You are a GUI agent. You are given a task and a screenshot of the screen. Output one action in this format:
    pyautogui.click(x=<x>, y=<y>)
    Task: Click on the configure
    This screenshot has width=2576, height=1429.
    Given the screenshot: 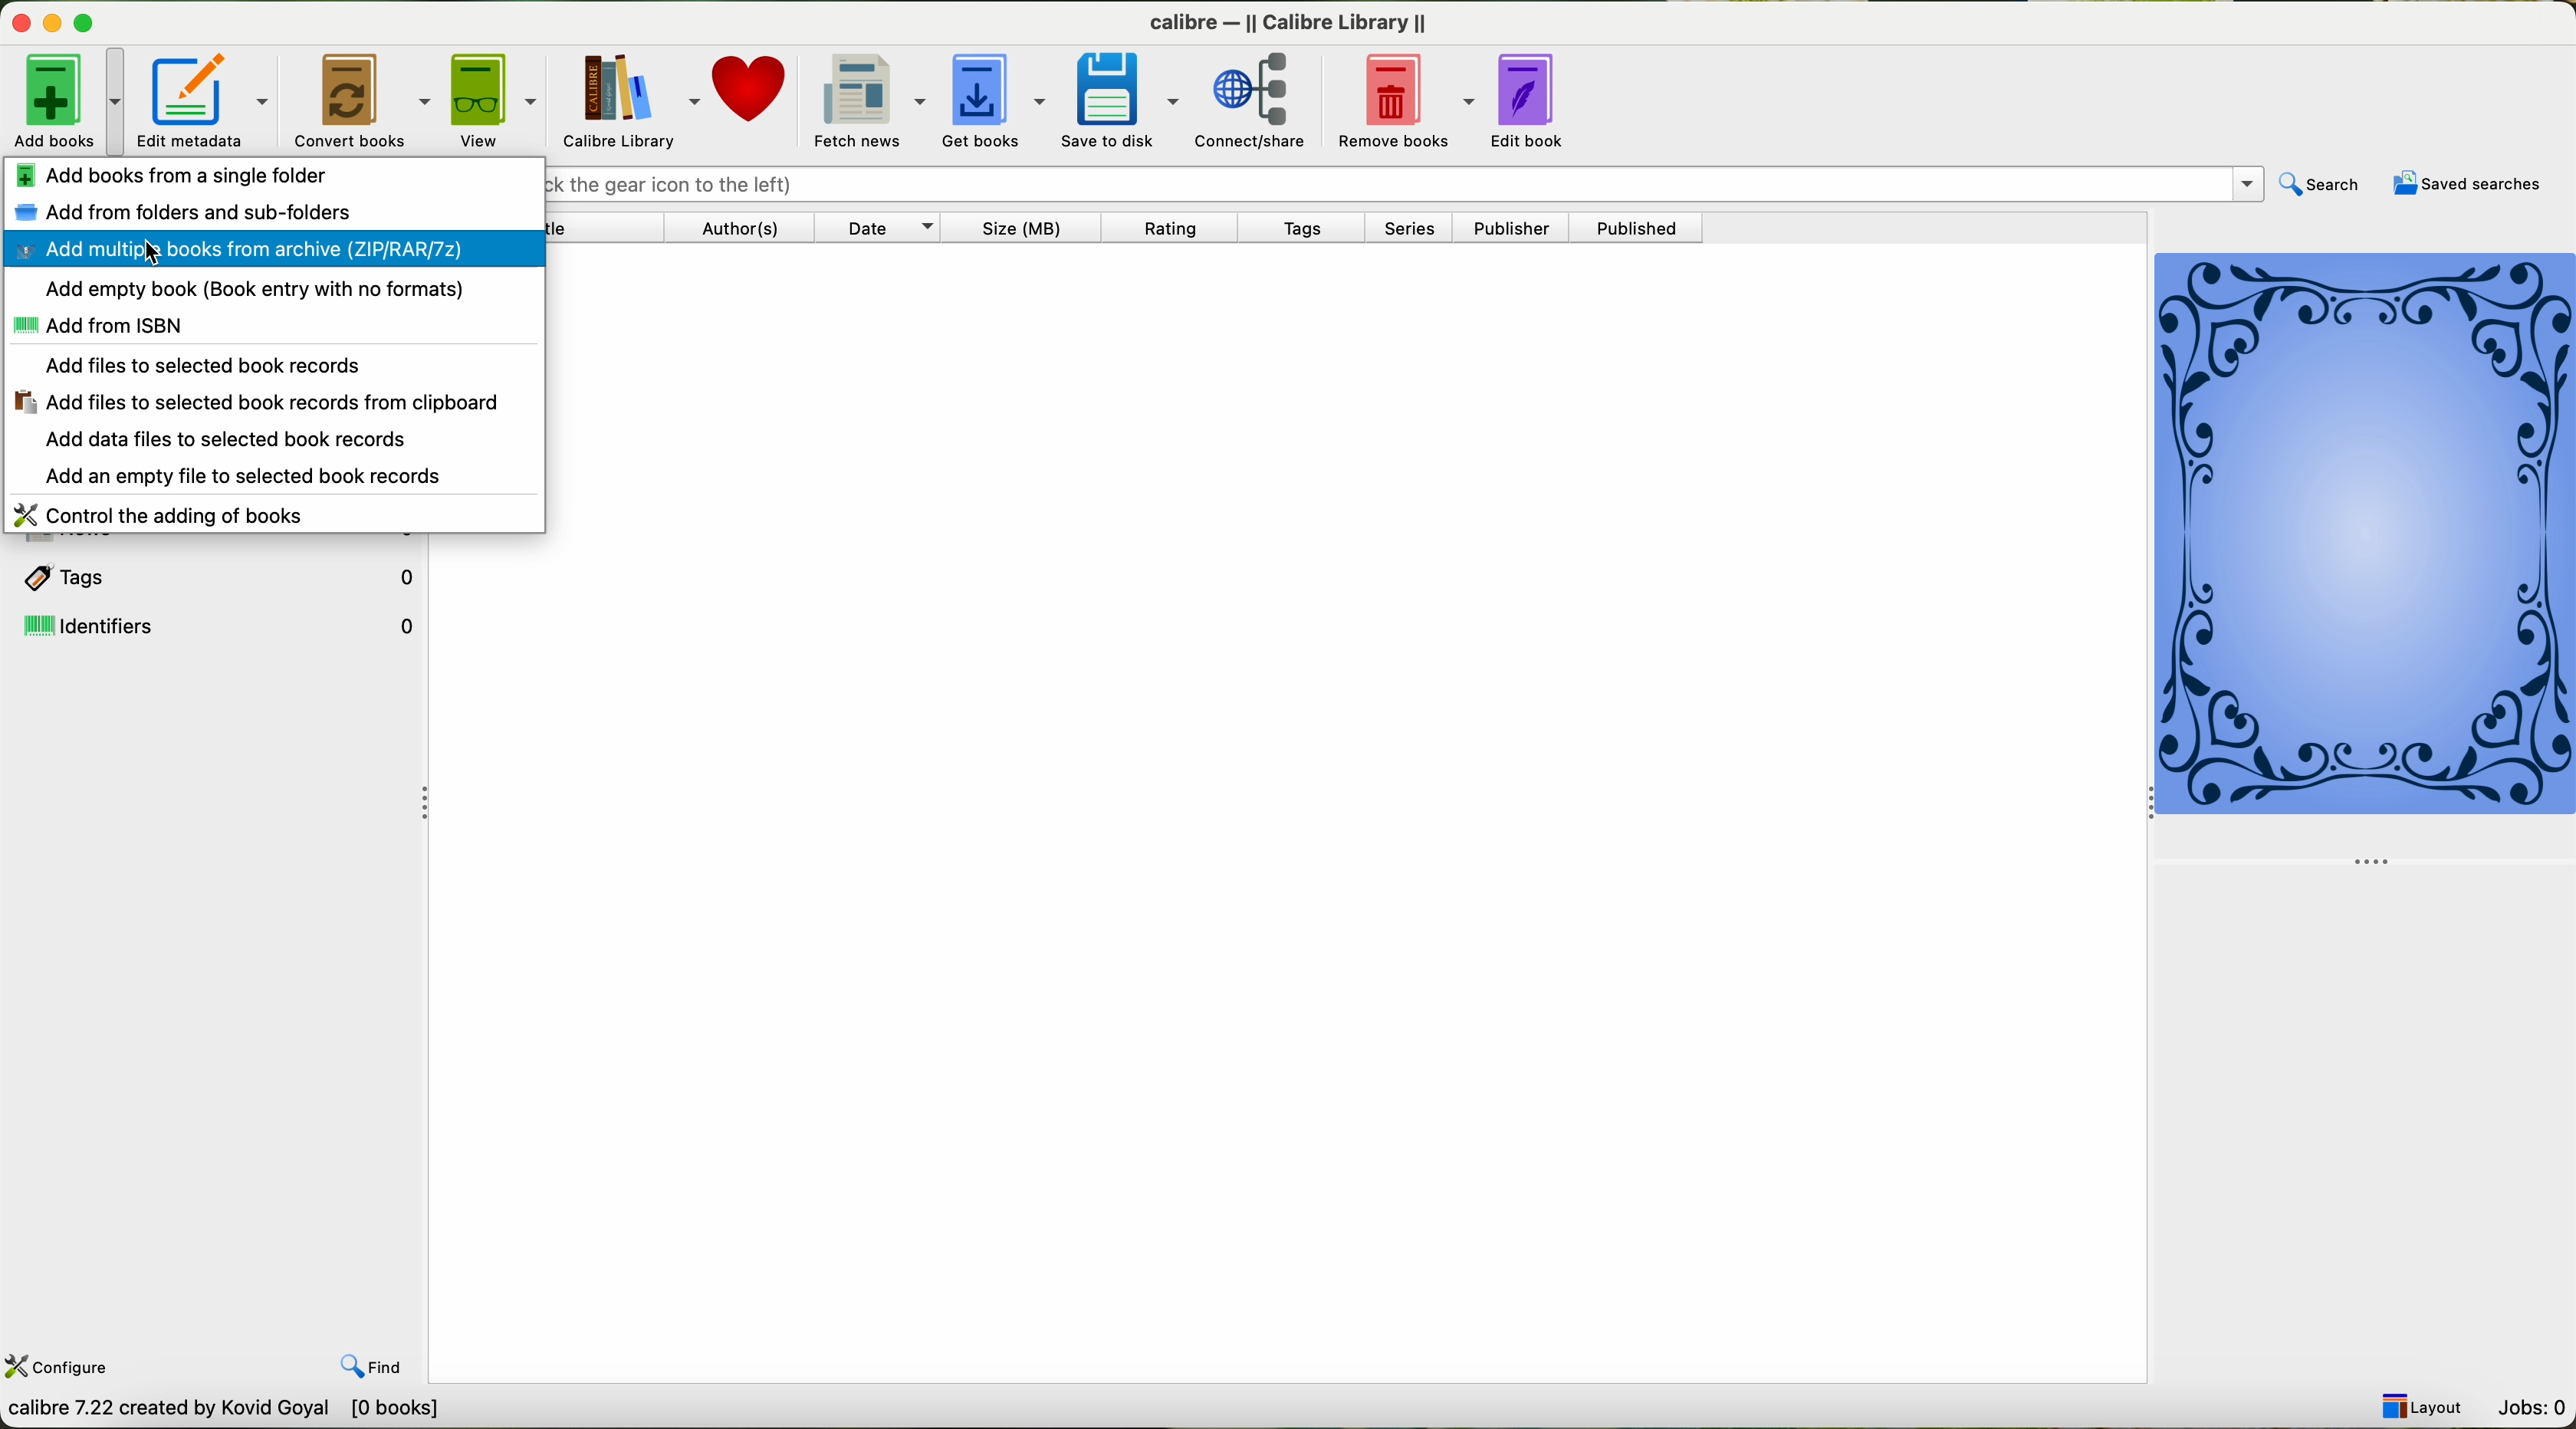 What is the action you would take?
    pyautogui.click(x=59, y=1366)
    